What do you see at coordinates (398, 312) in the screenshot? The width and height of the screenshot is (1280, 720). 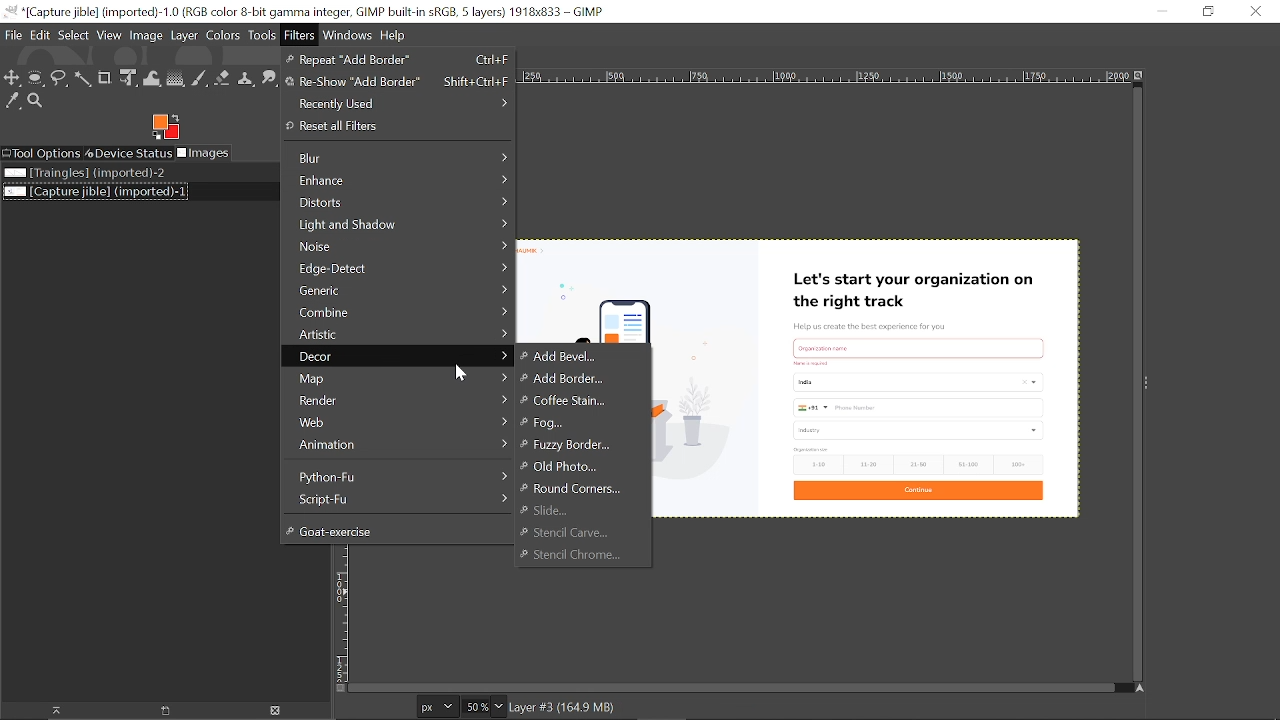 I see `Combine` at bounding box center [398, 312].